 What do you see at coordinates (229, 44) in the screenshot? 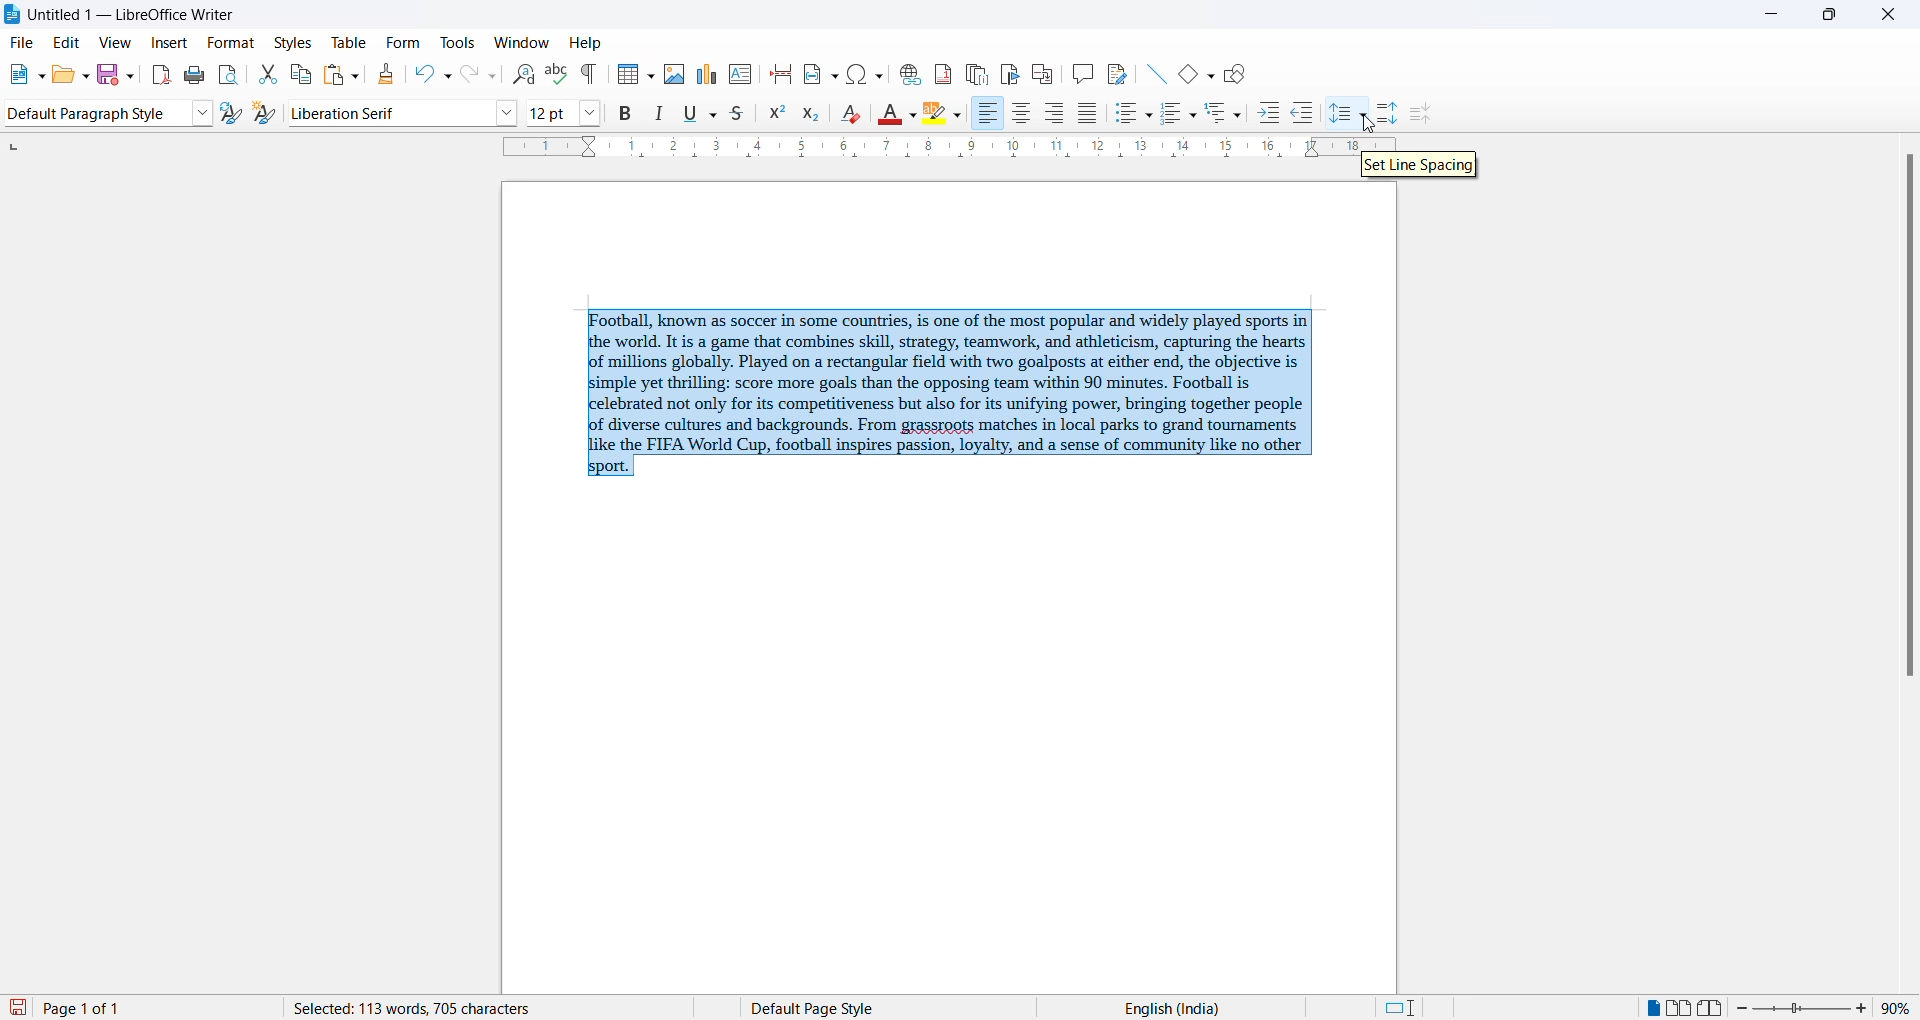
I see `format` at bounding box center [229, 44].